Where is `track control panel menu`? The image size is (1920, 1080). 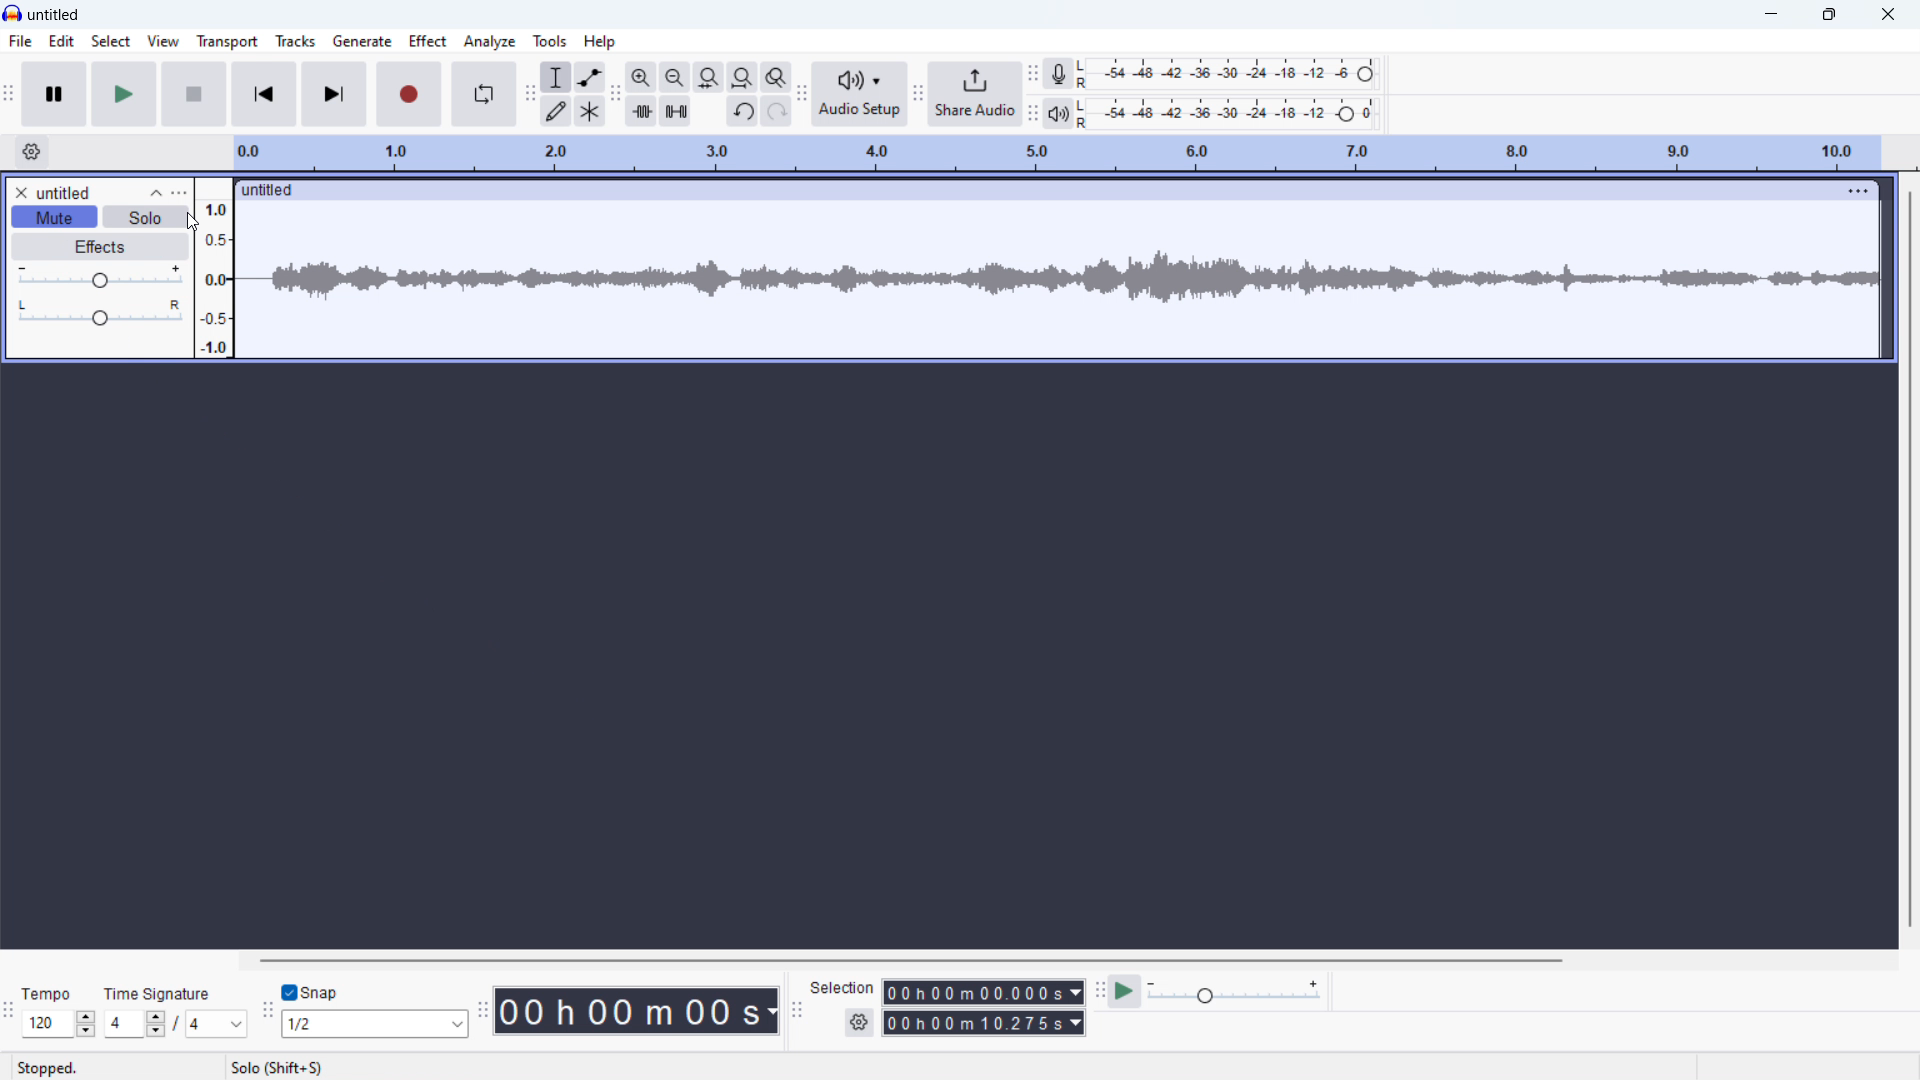 track control panel menu is located at coordinates (179, 192).